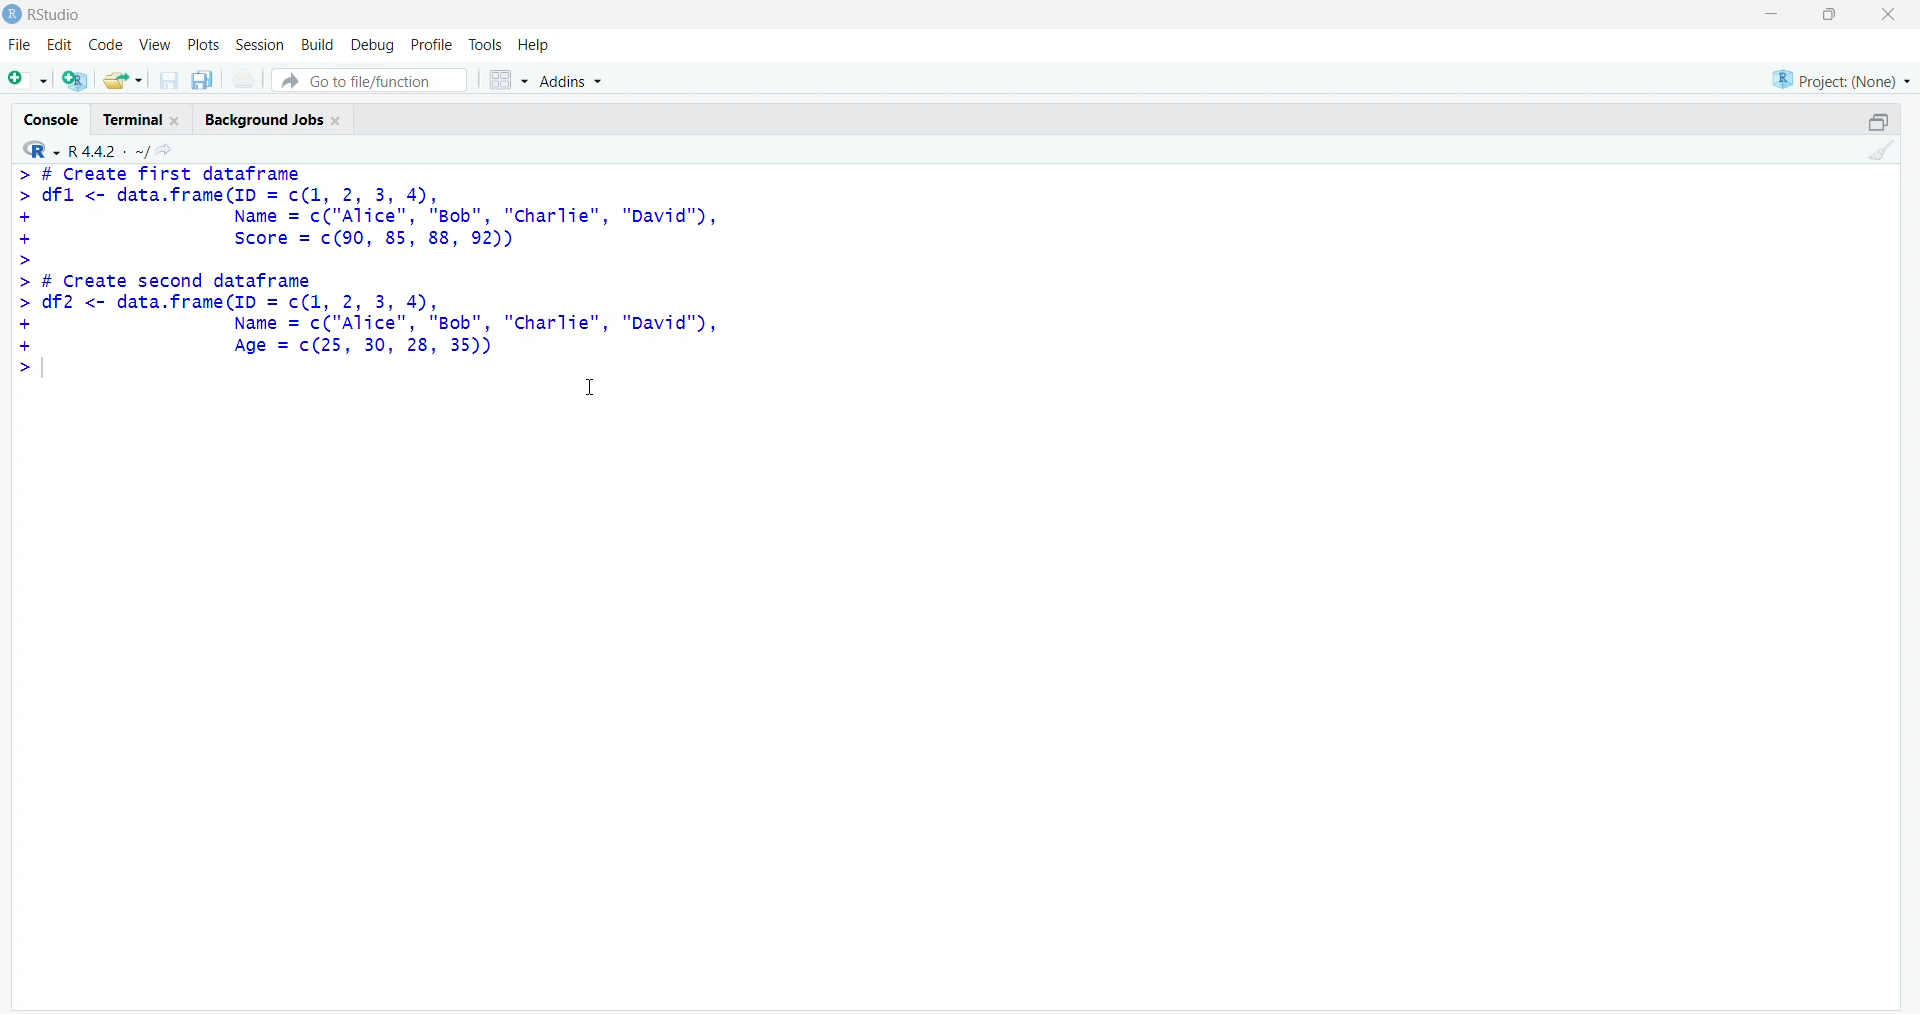 Image resolution: width=1920 pixels, height=1014 pixels. What do you see at coordinates (509, 80) in the screenshot?
I see `grid` at bounding box center [509, 80].